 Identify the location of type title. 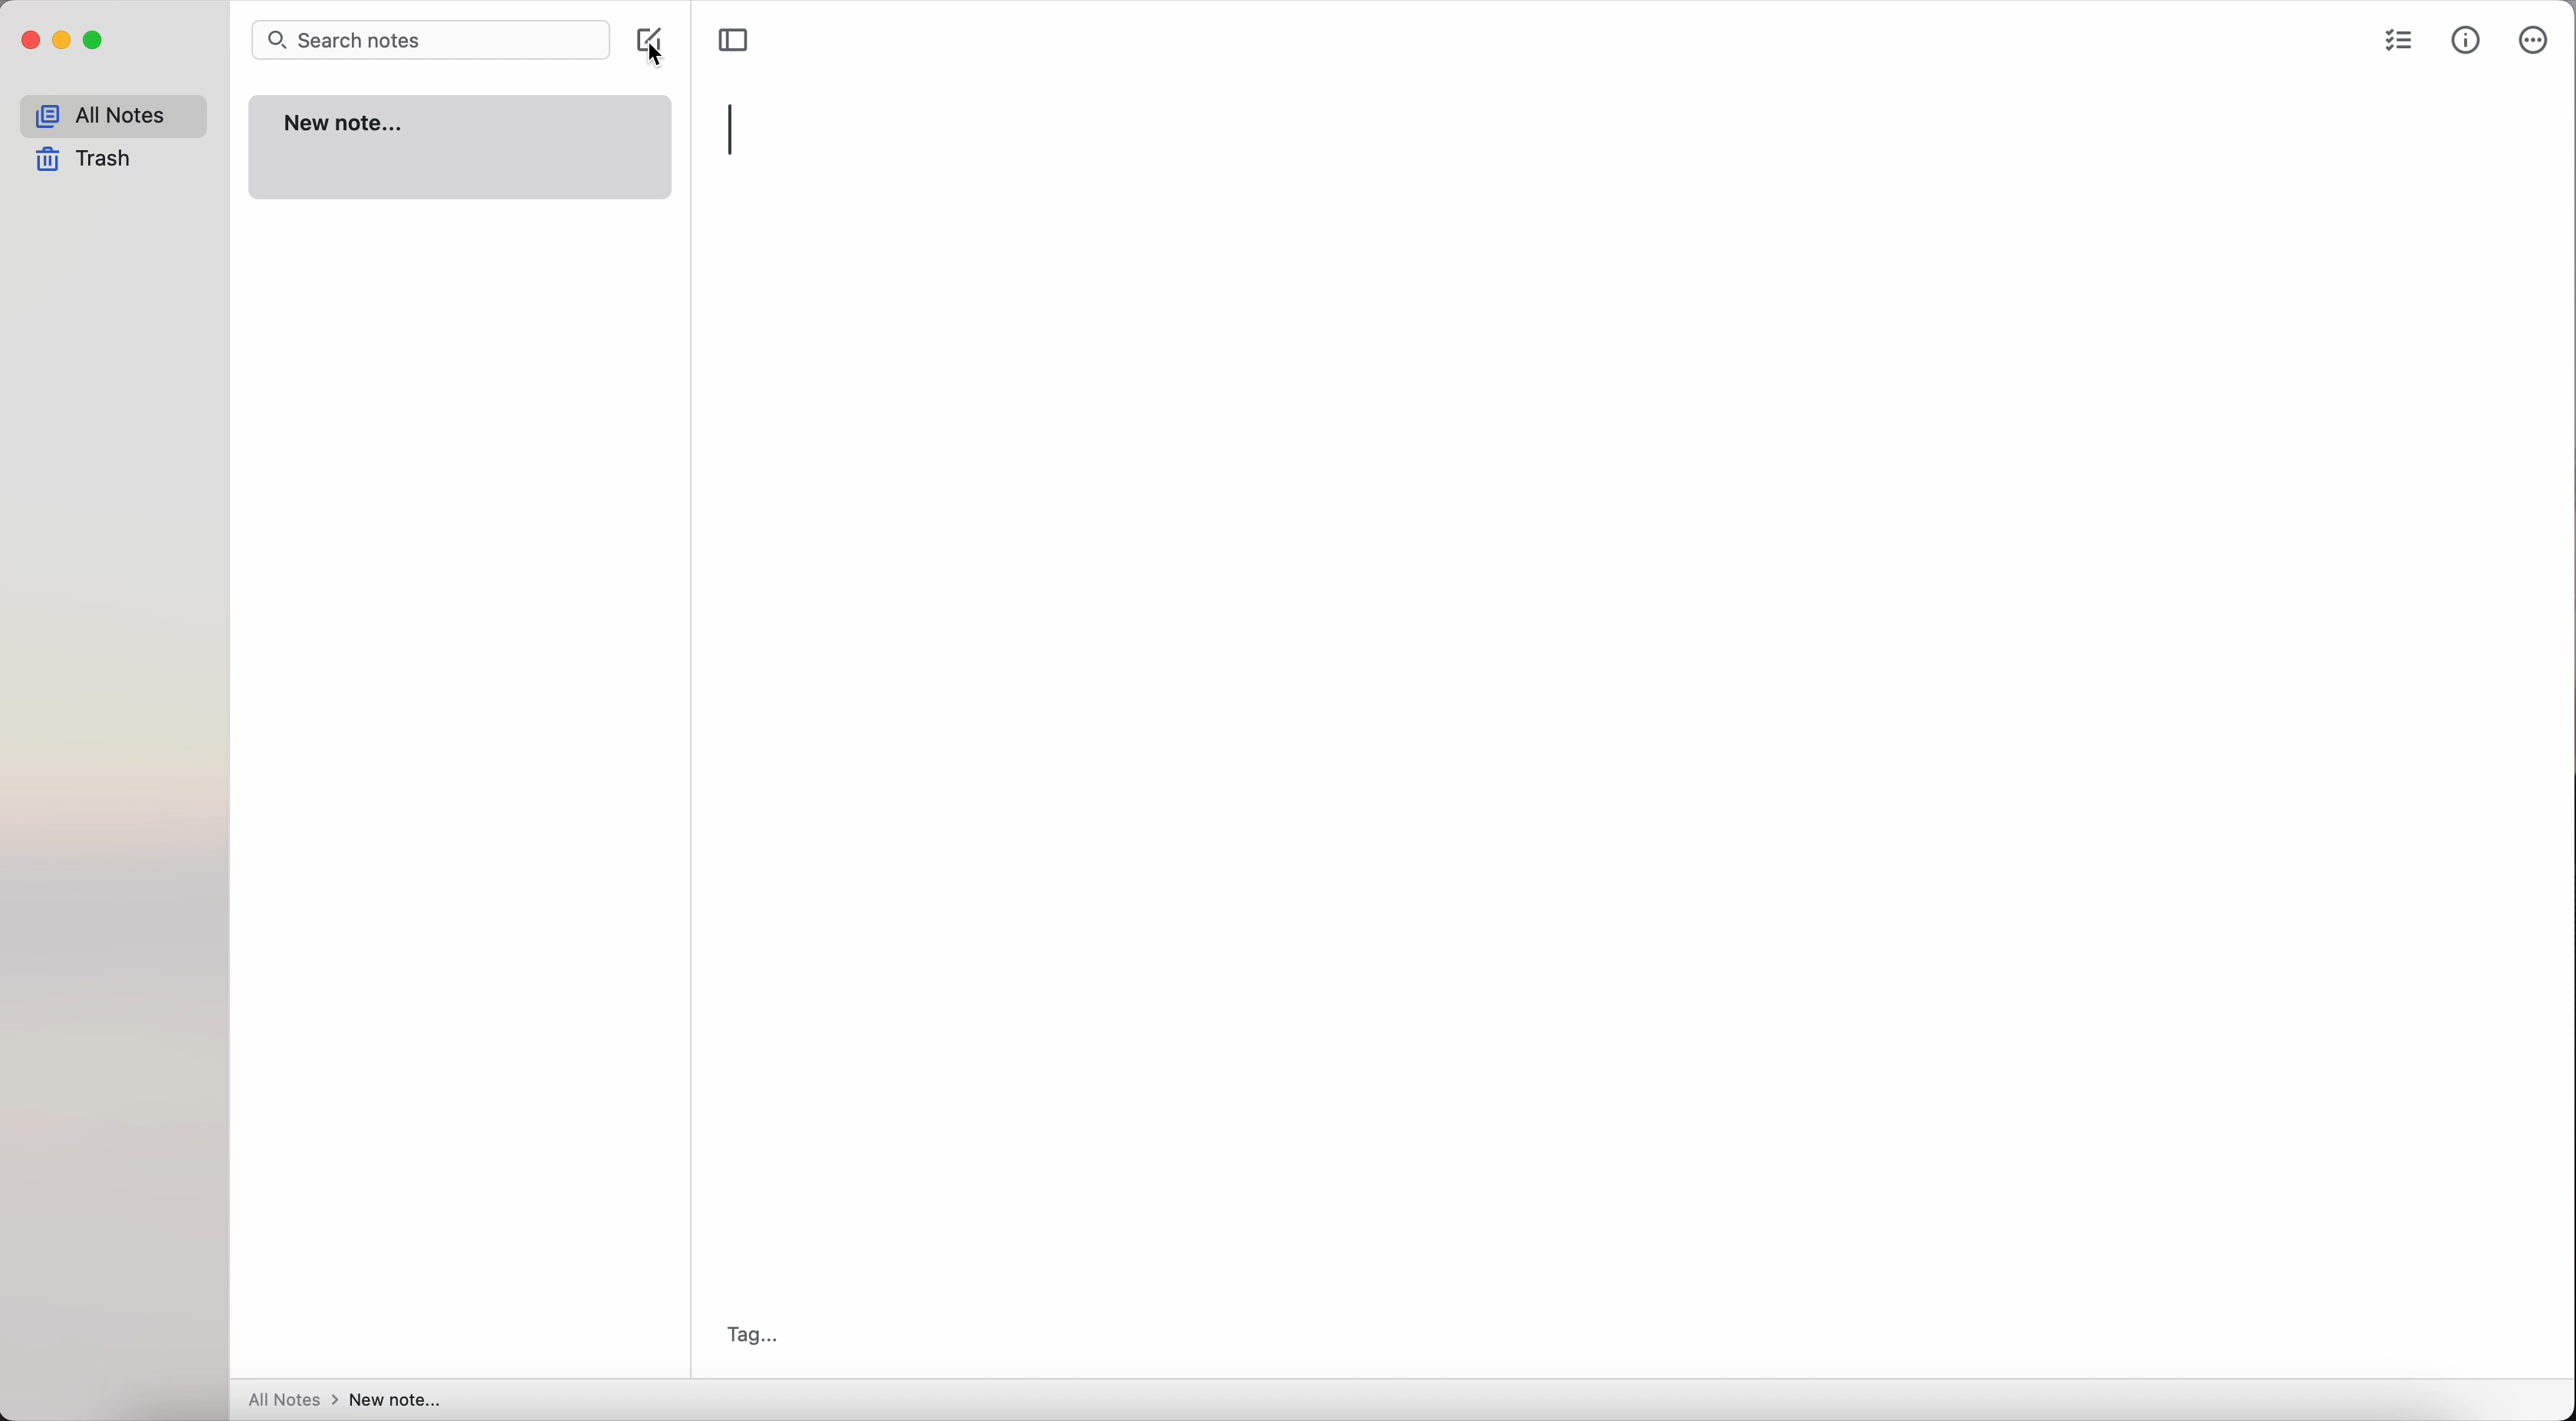
(733, 130).